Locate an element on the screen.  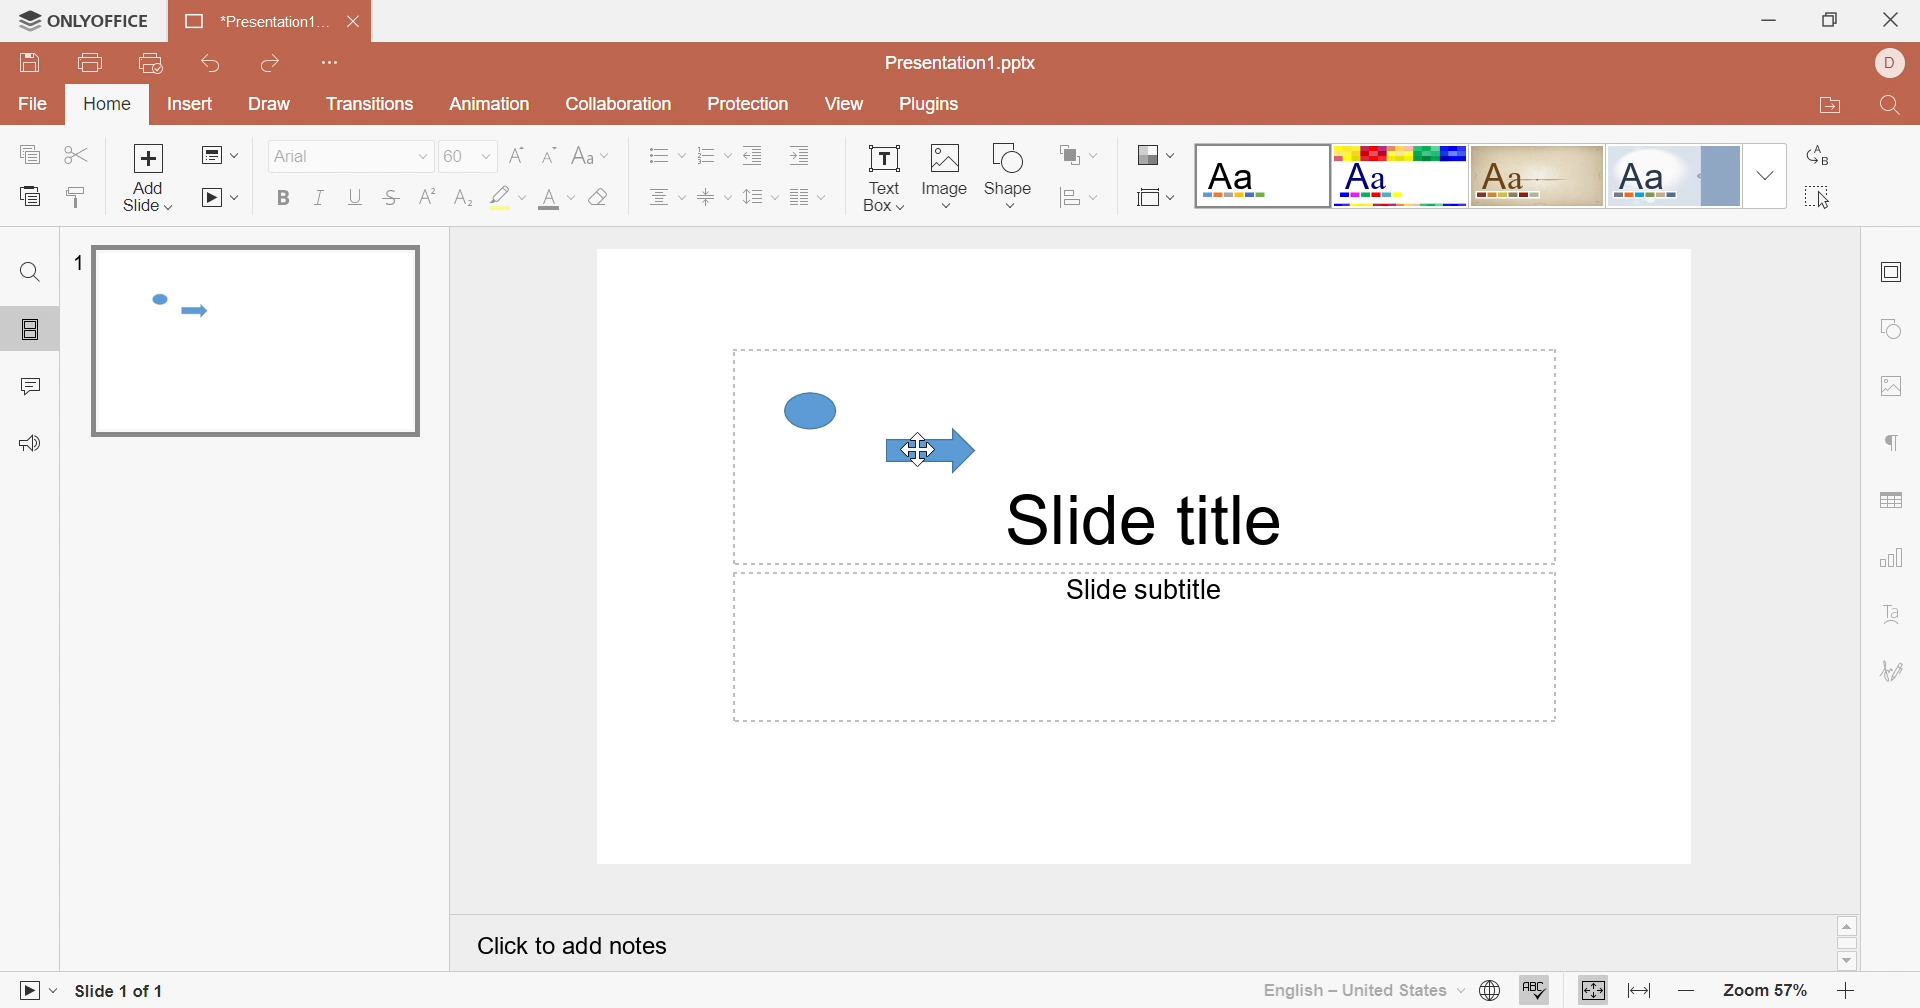
Clear is located at coordinates (601, 197).